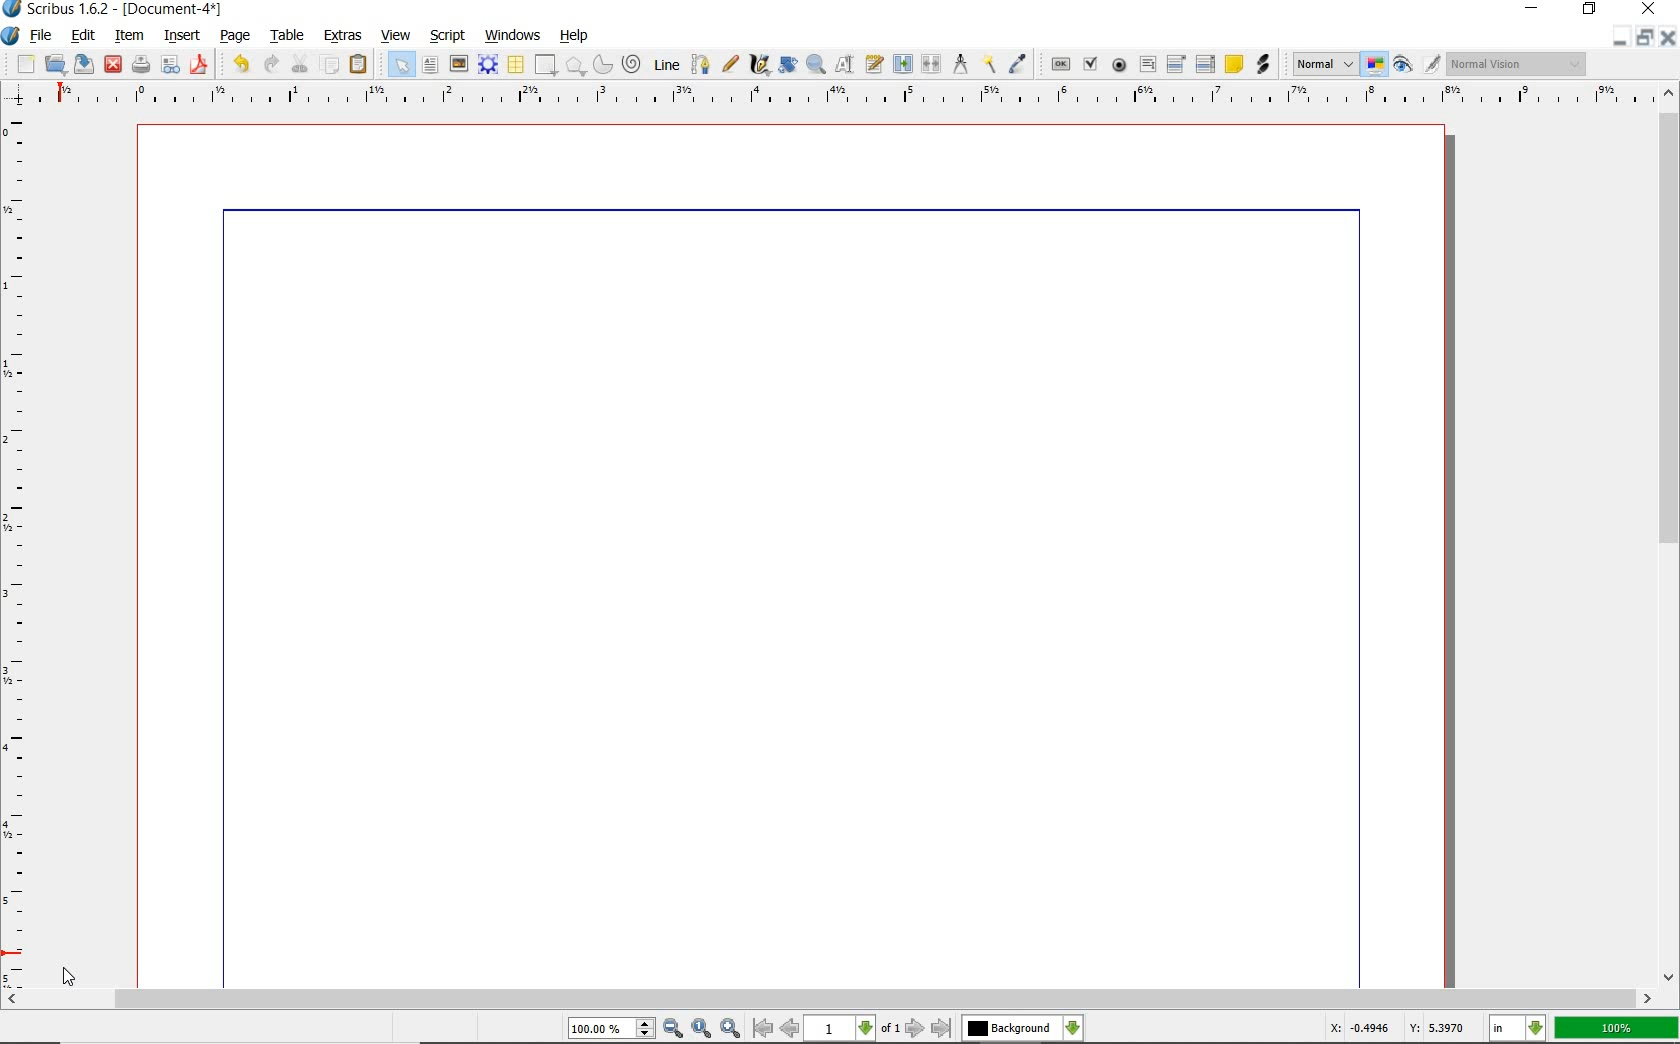 Image resolution: width=1680 pixels, height=1044 pixels. Describe the element at coordinates (512, 34) in the screenshot. I see `windows` at that location.